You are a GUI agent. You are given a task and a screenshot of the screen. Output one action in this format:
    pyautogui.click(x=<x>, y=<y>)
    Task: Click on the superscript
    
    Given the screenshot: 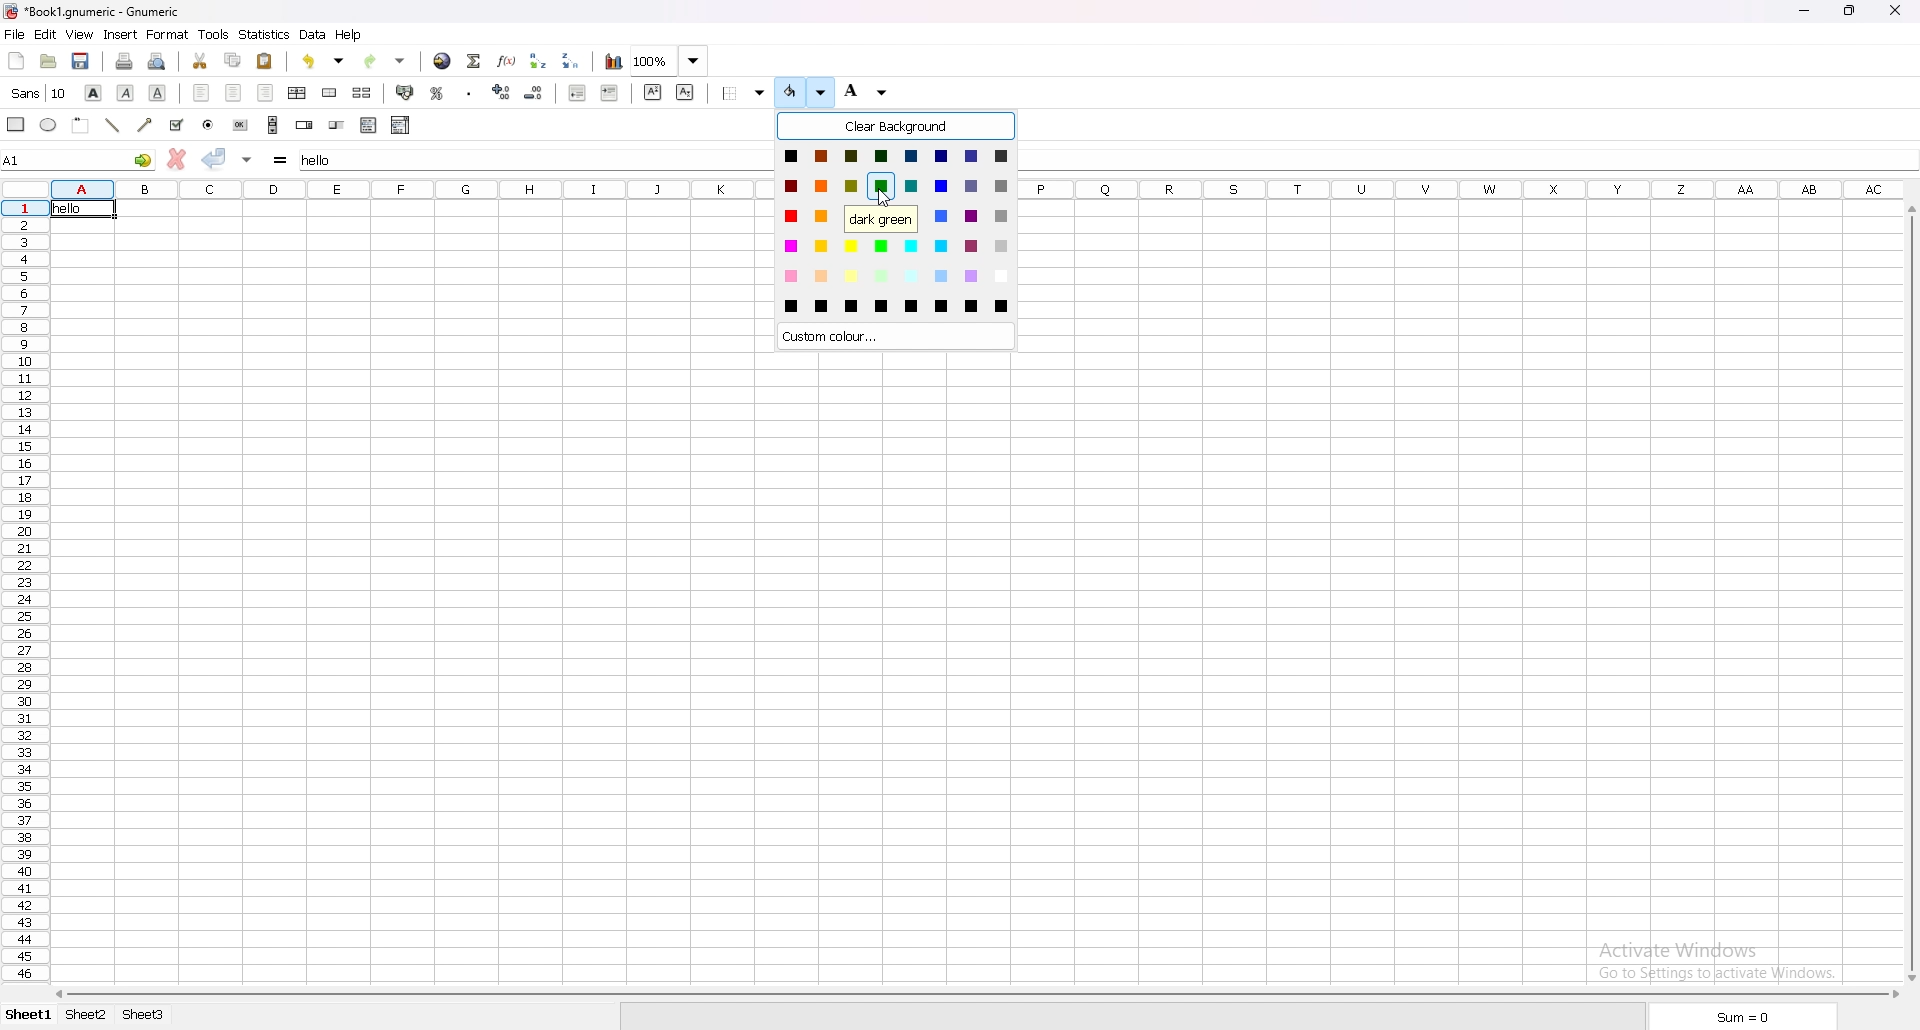 What is the action you would take?
    pyautogui.click(x=654, y=91)
    